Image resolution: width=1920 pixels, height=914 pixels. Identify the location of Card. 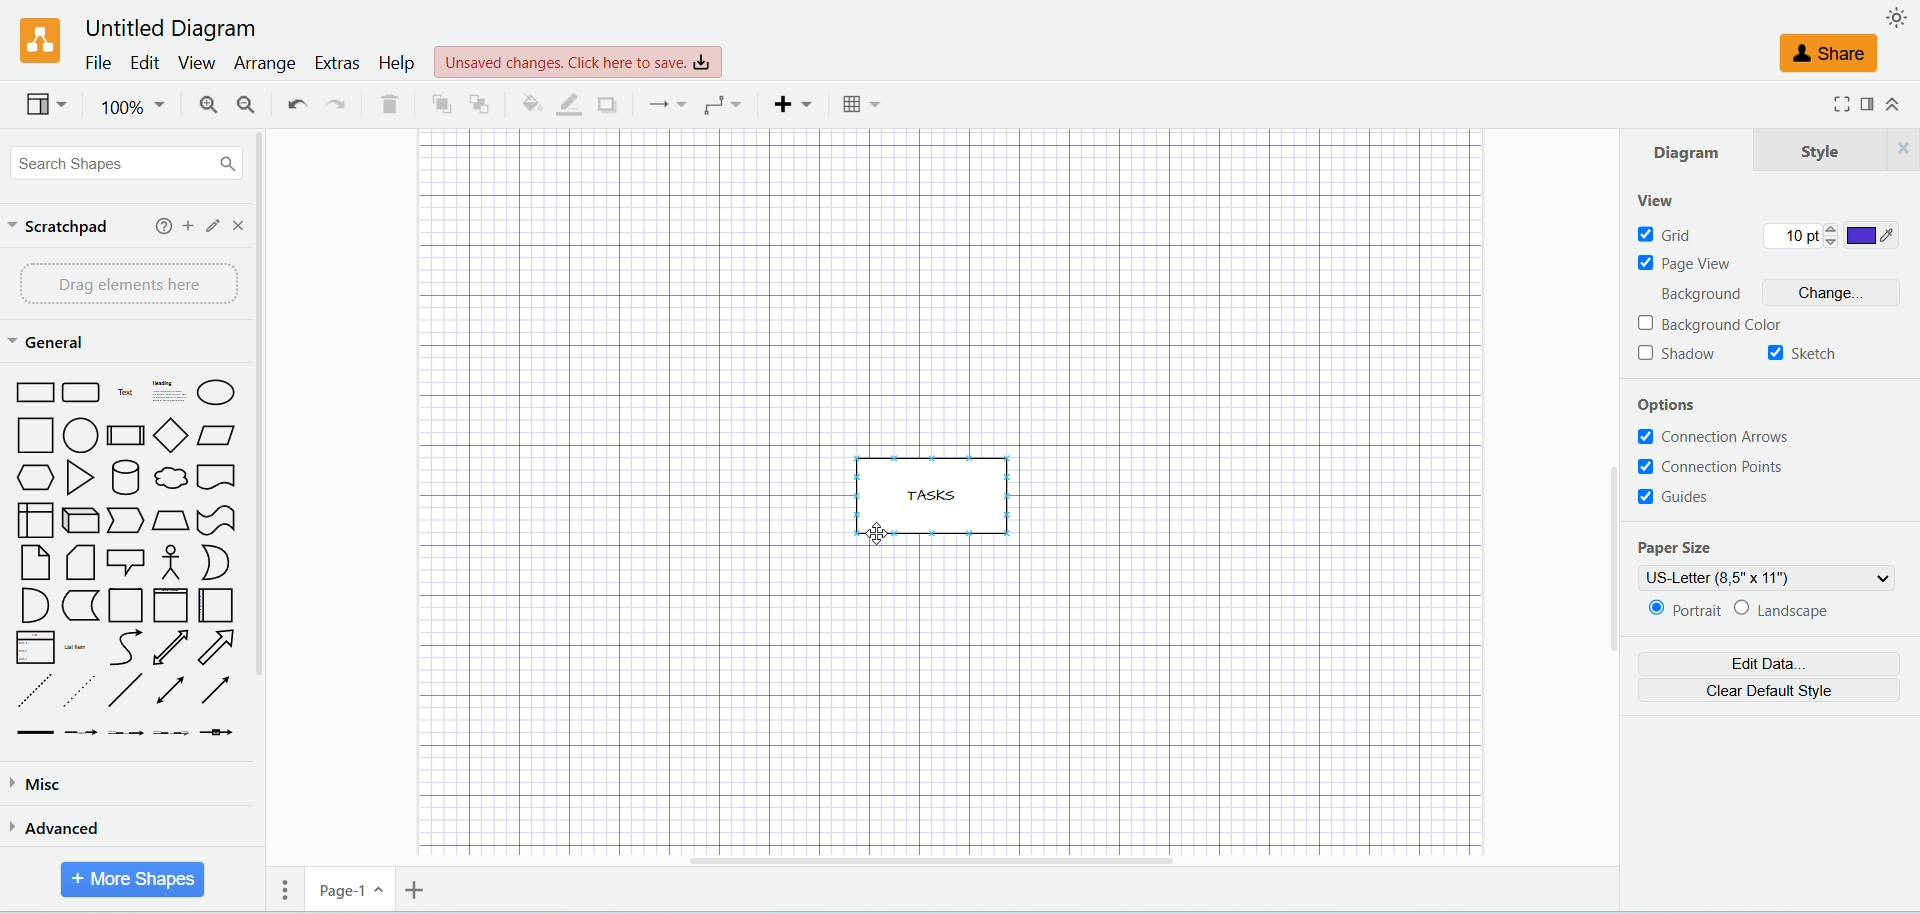
(79, 564).